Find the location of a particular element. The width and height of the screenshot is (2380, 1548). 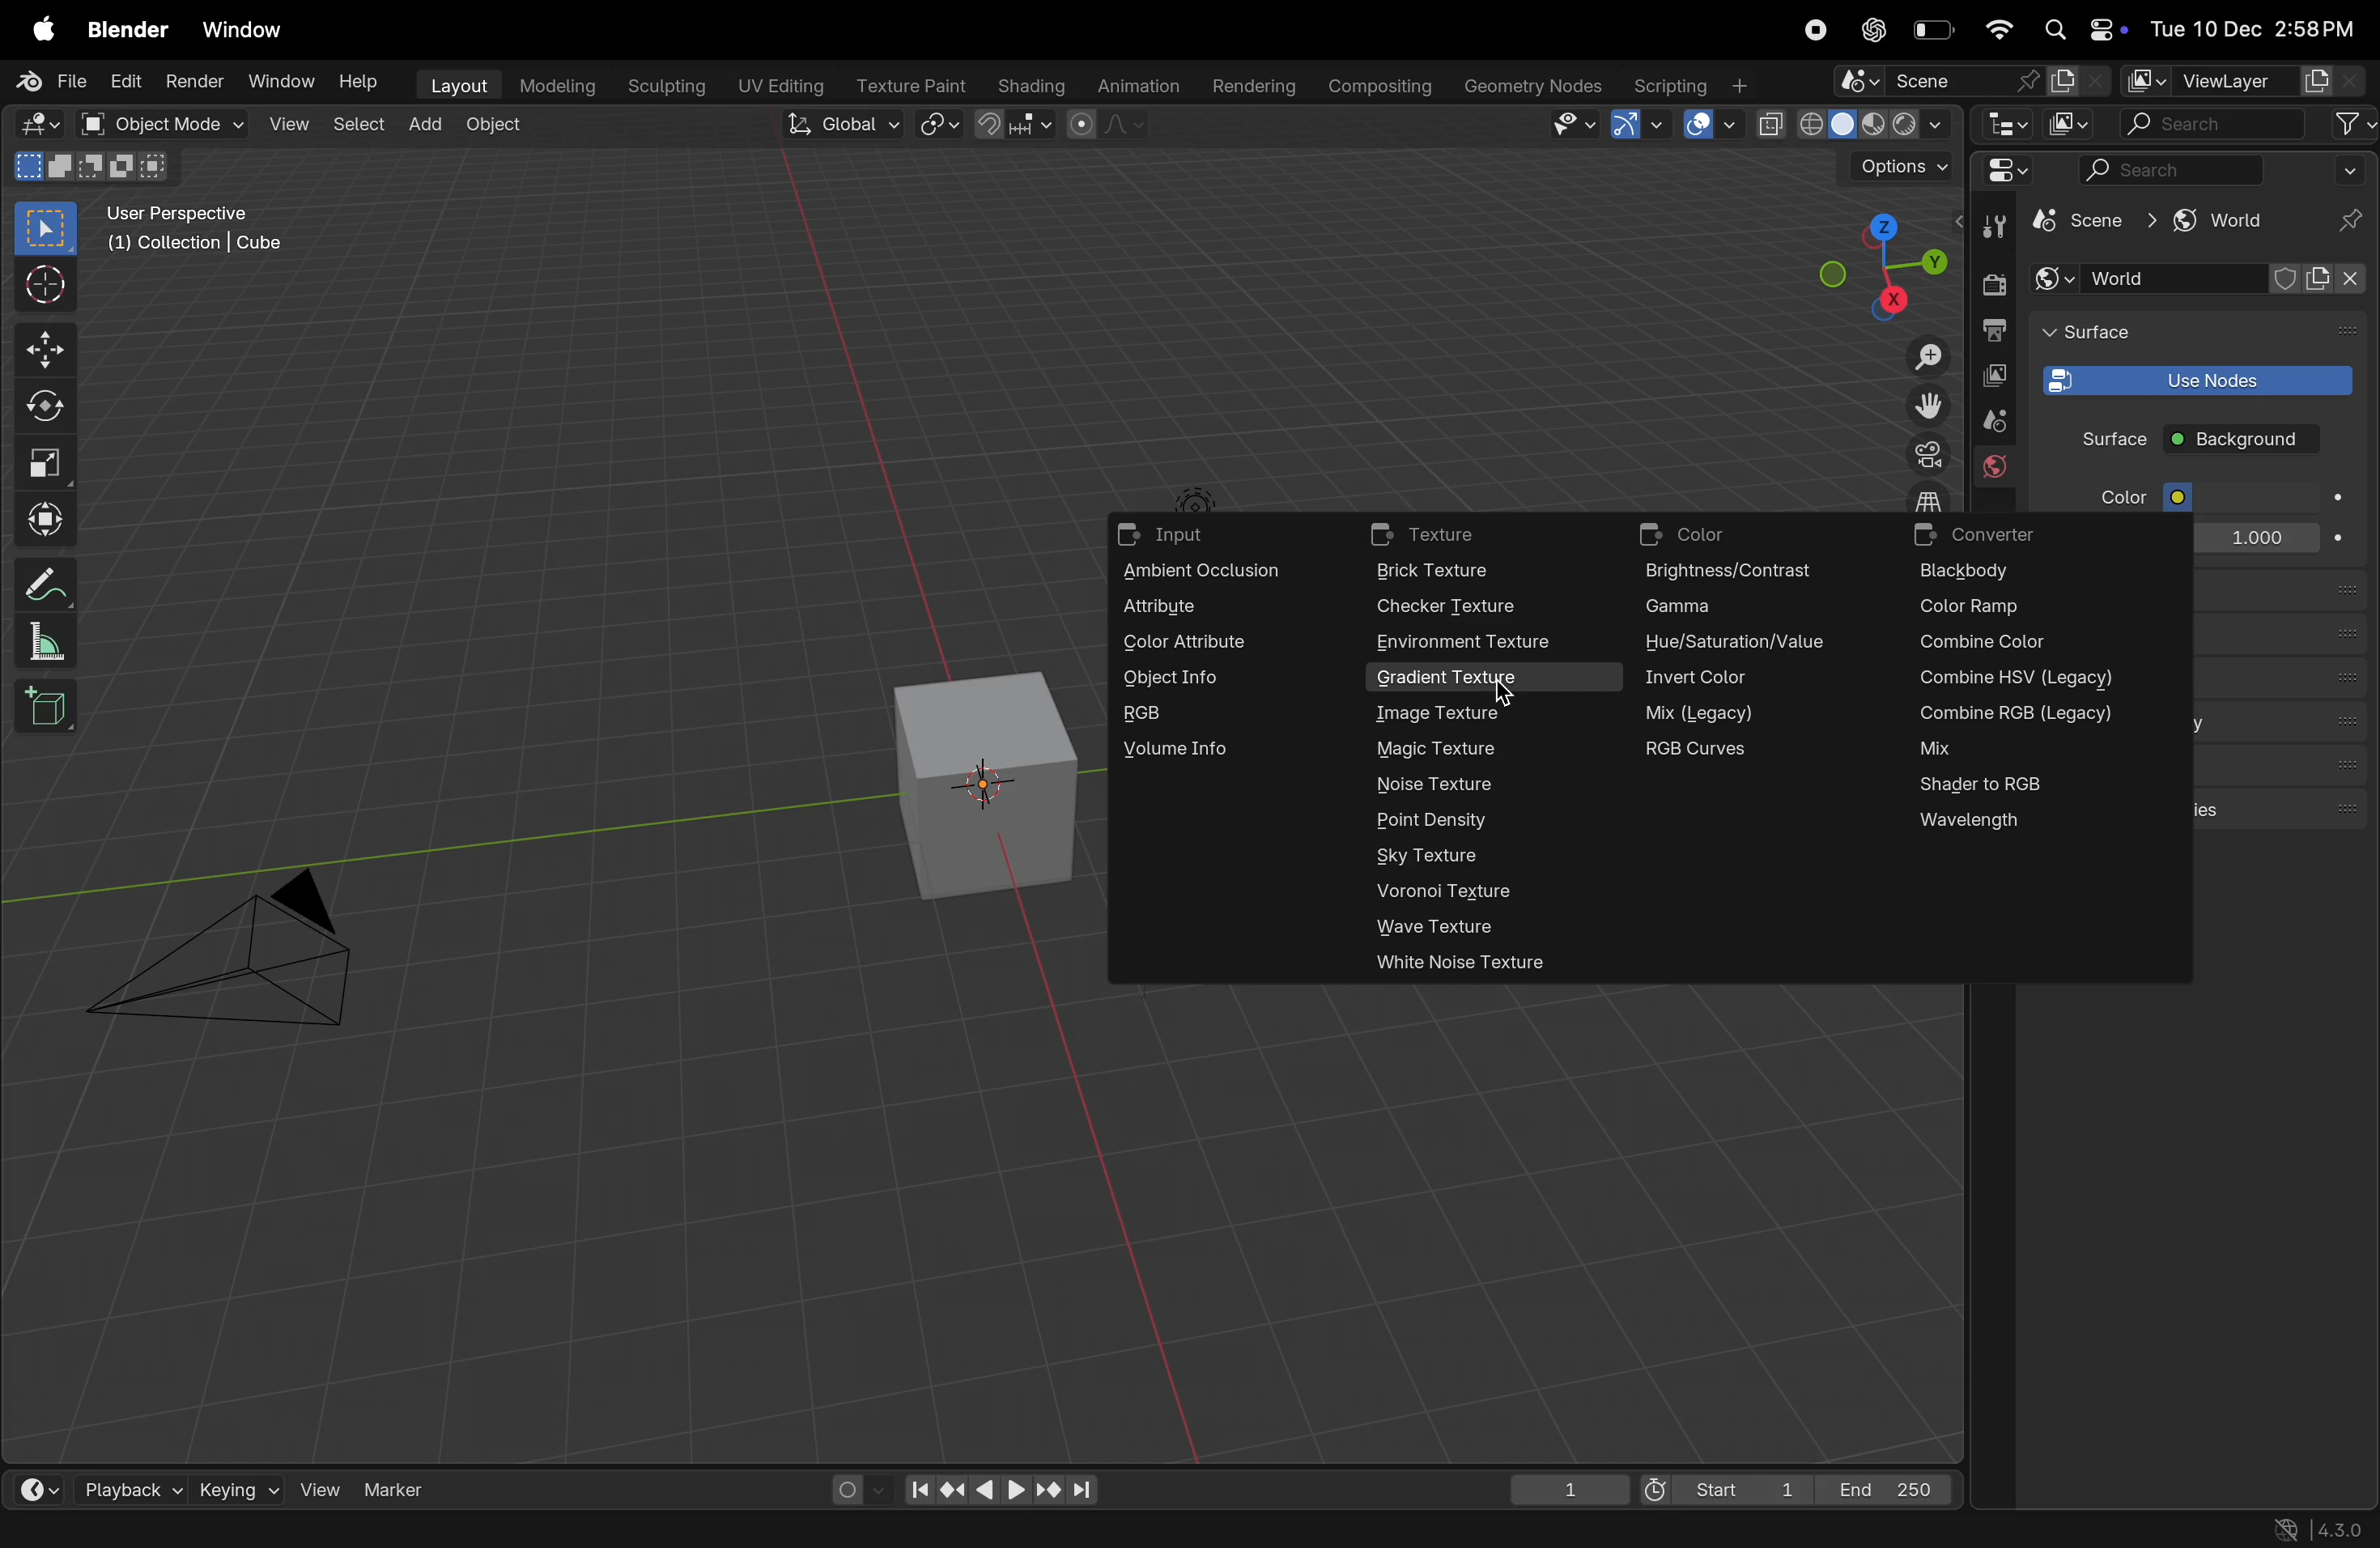

End is located at coordinates (1890, 1486).